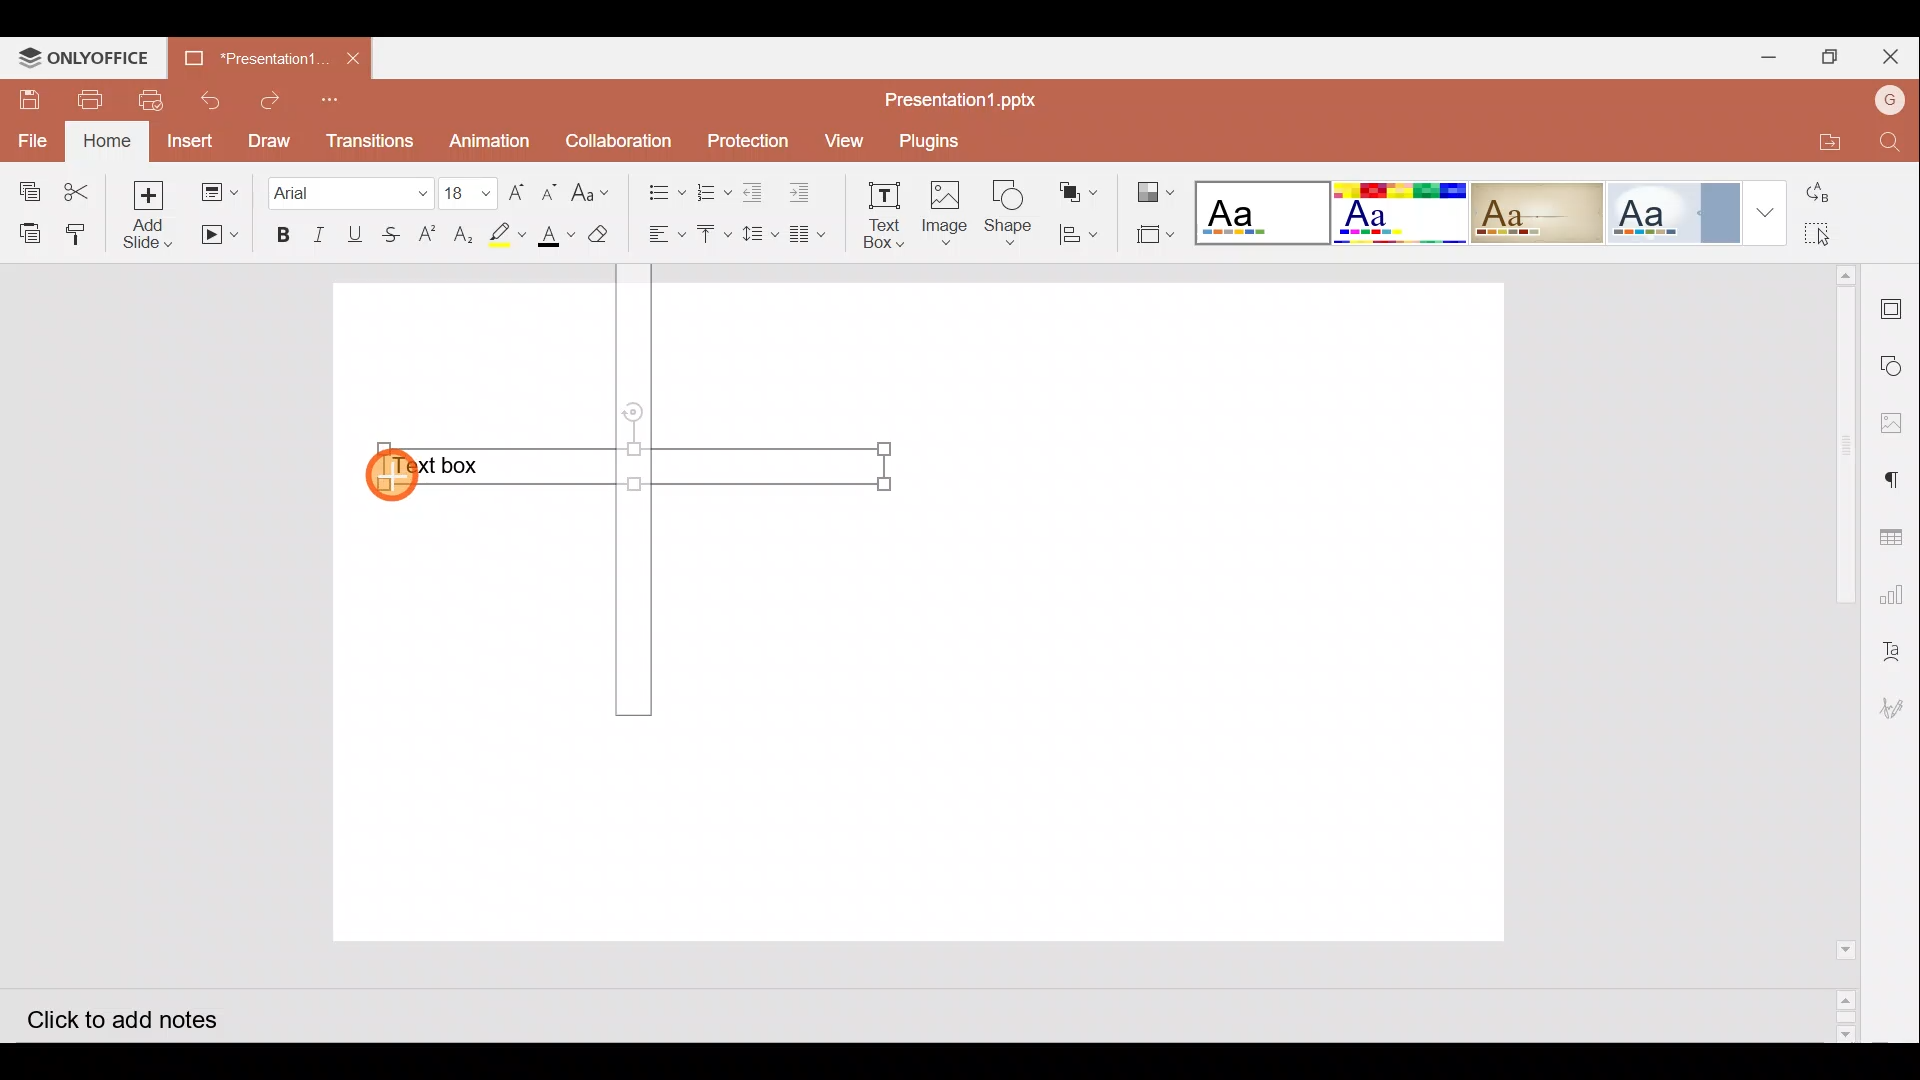  I want to click on ONLYOFFICE, so click(80, 57).